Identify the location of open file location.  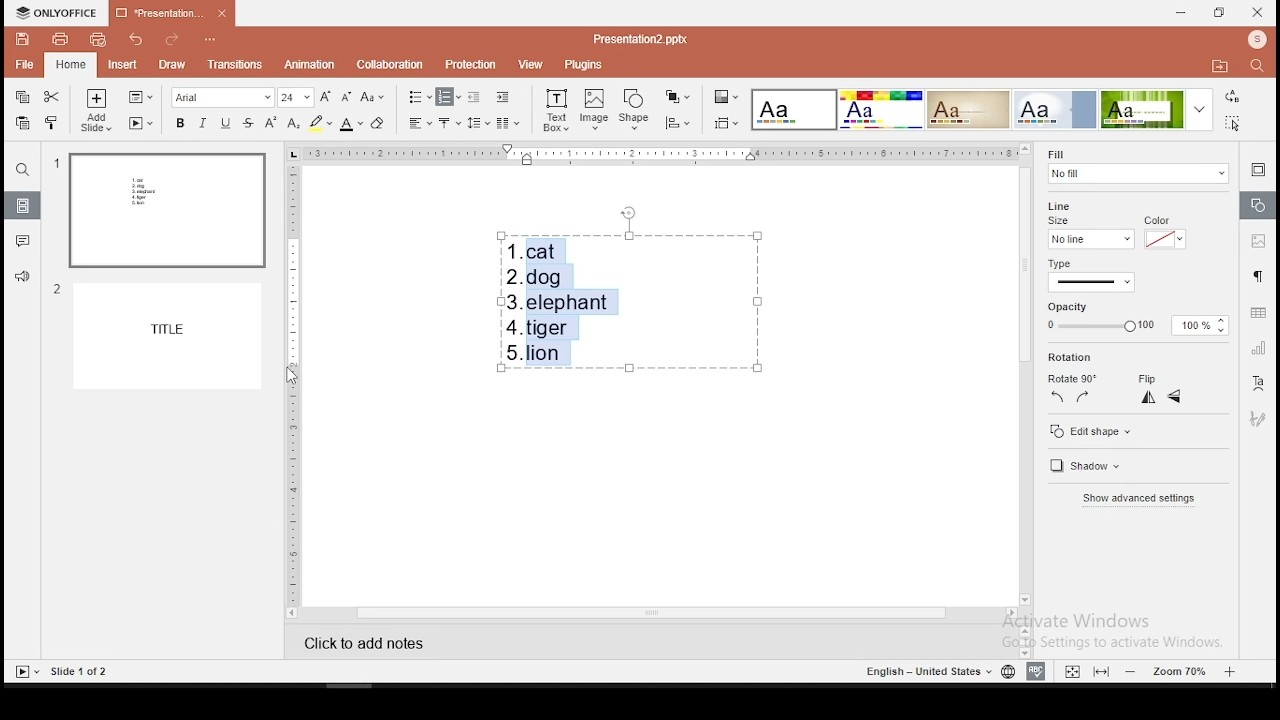
(1217, 66).